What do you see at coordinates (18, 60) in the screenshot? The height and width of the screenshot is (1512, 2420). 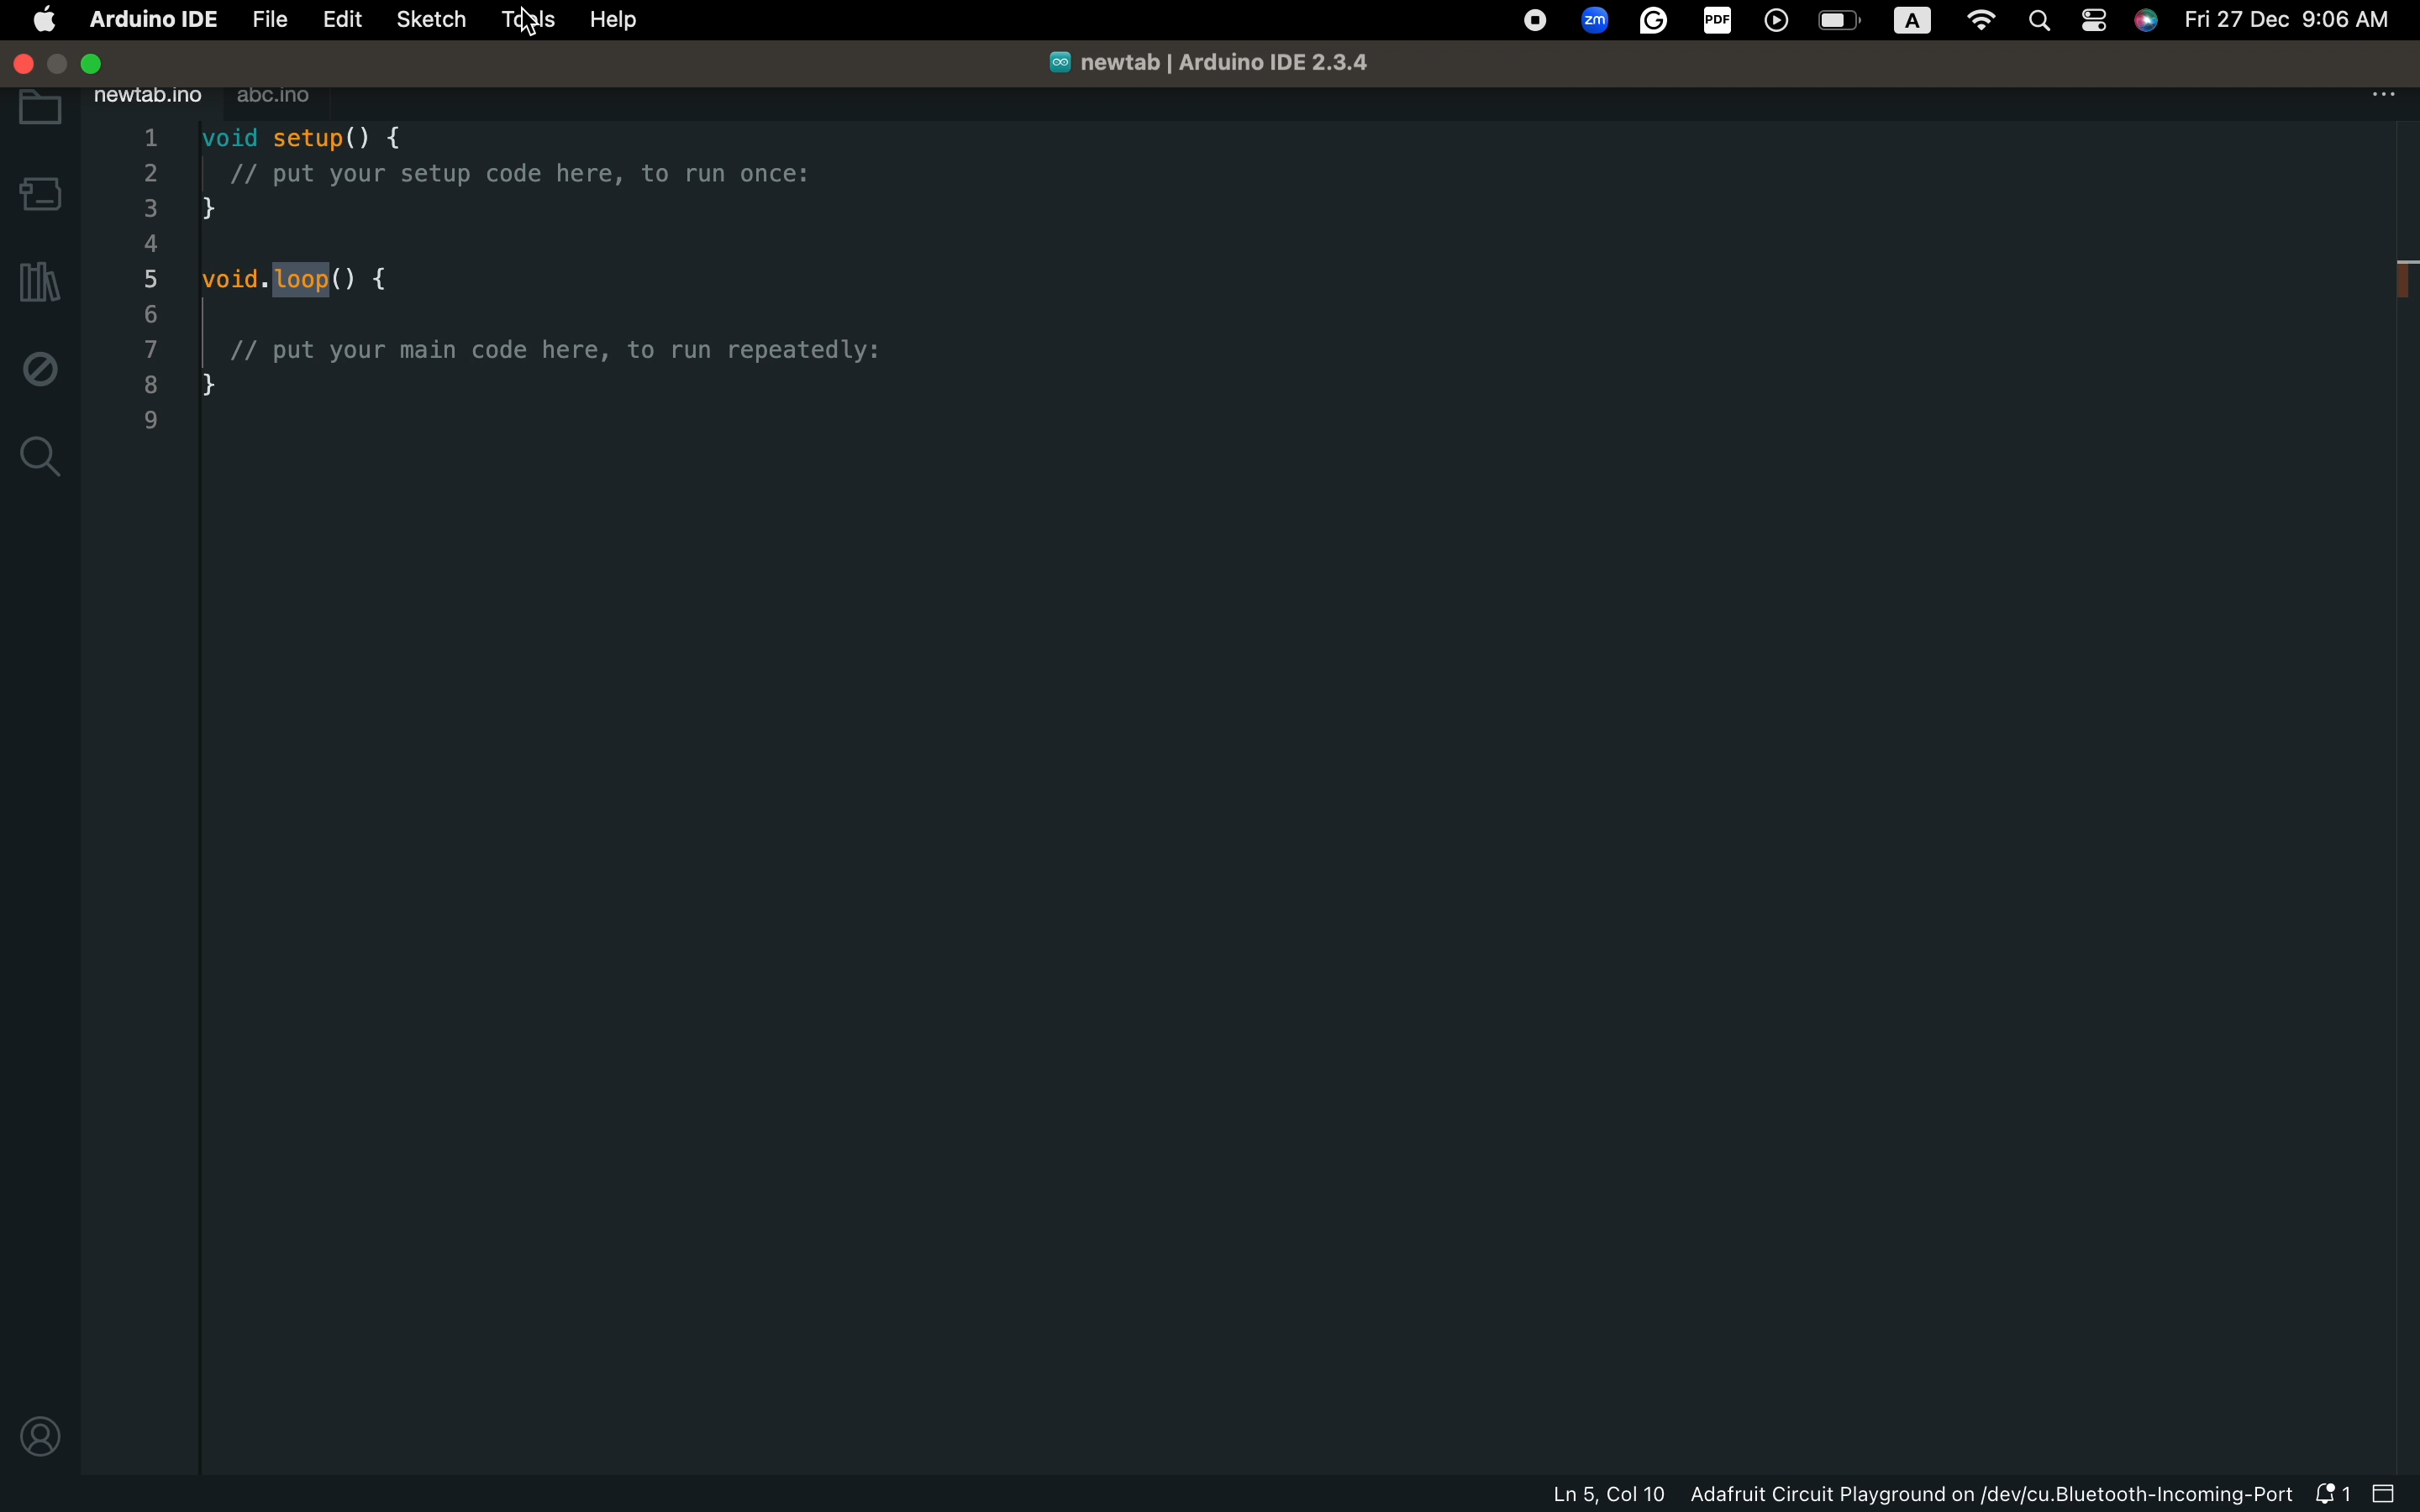 I see `windows control` at bounding box center [18, 60].